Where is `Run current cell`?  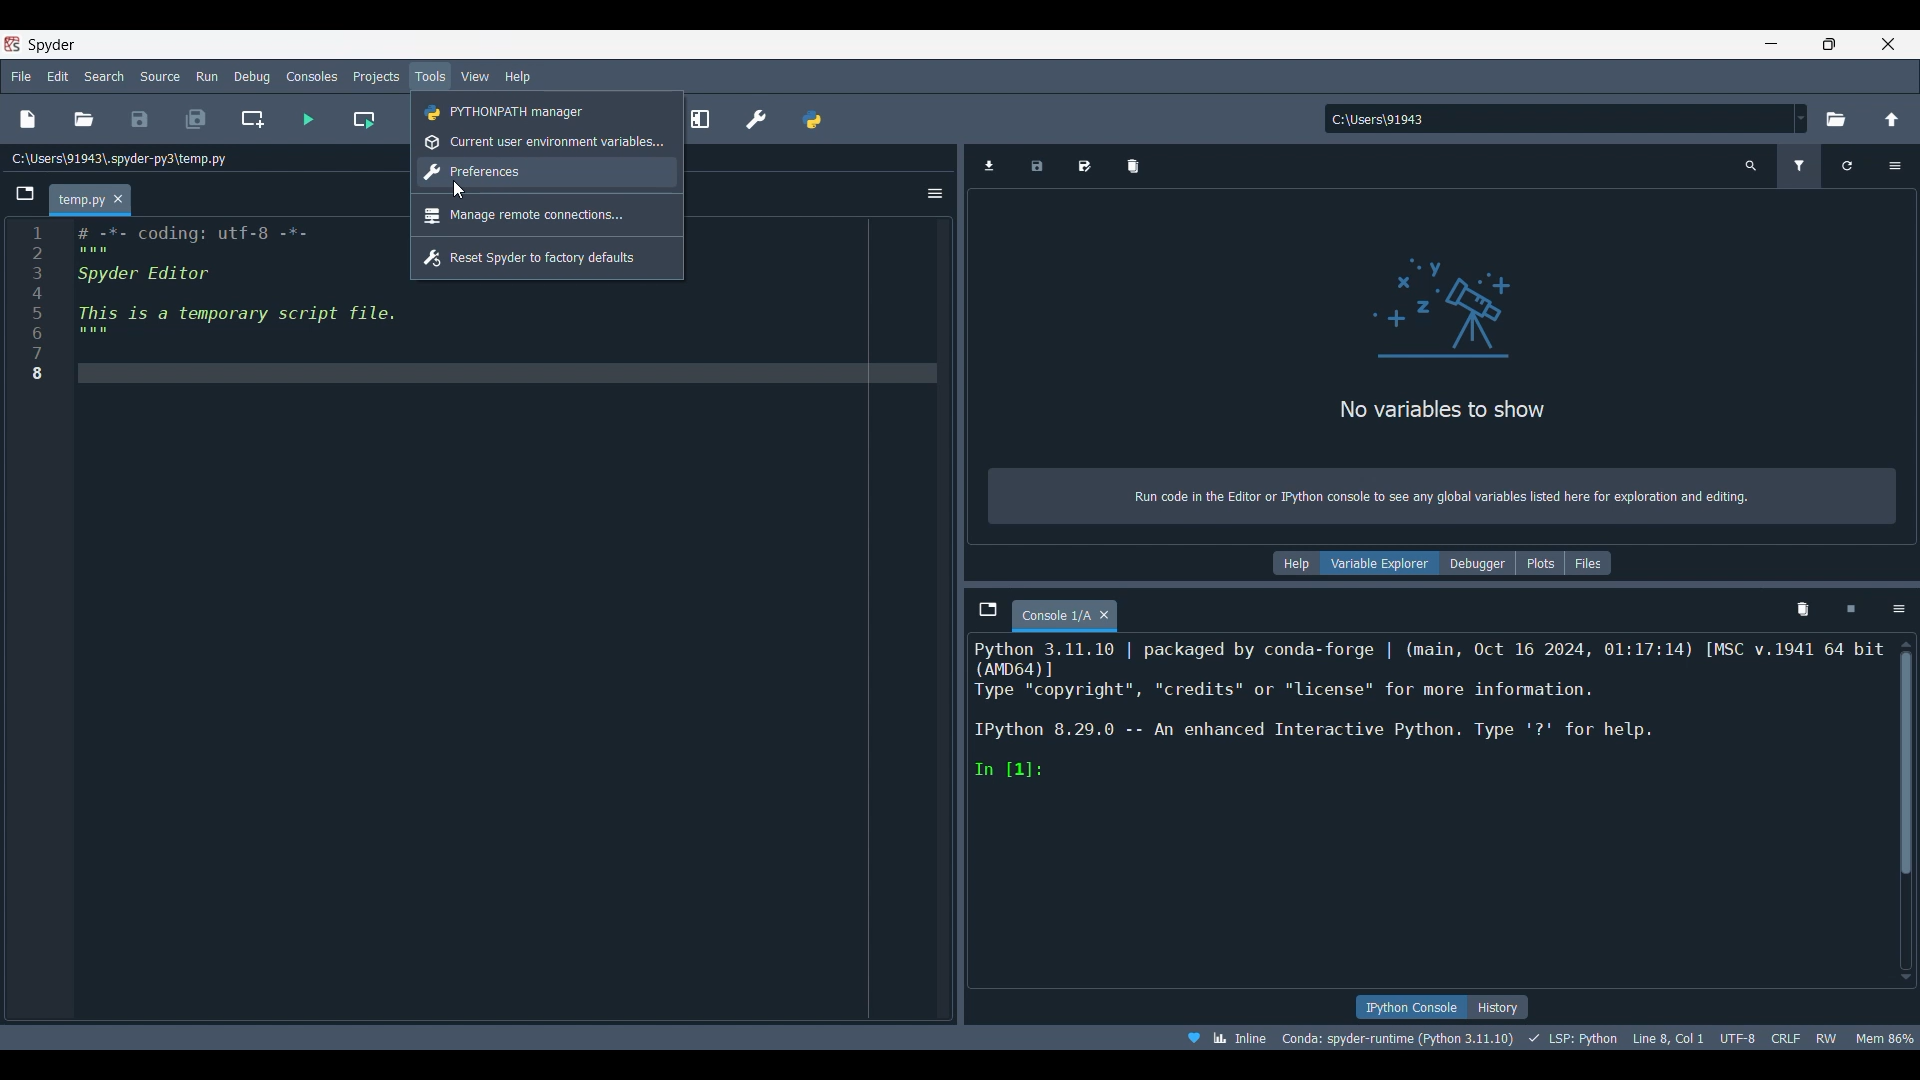
Run current cell is located at coordinates (364, 119).